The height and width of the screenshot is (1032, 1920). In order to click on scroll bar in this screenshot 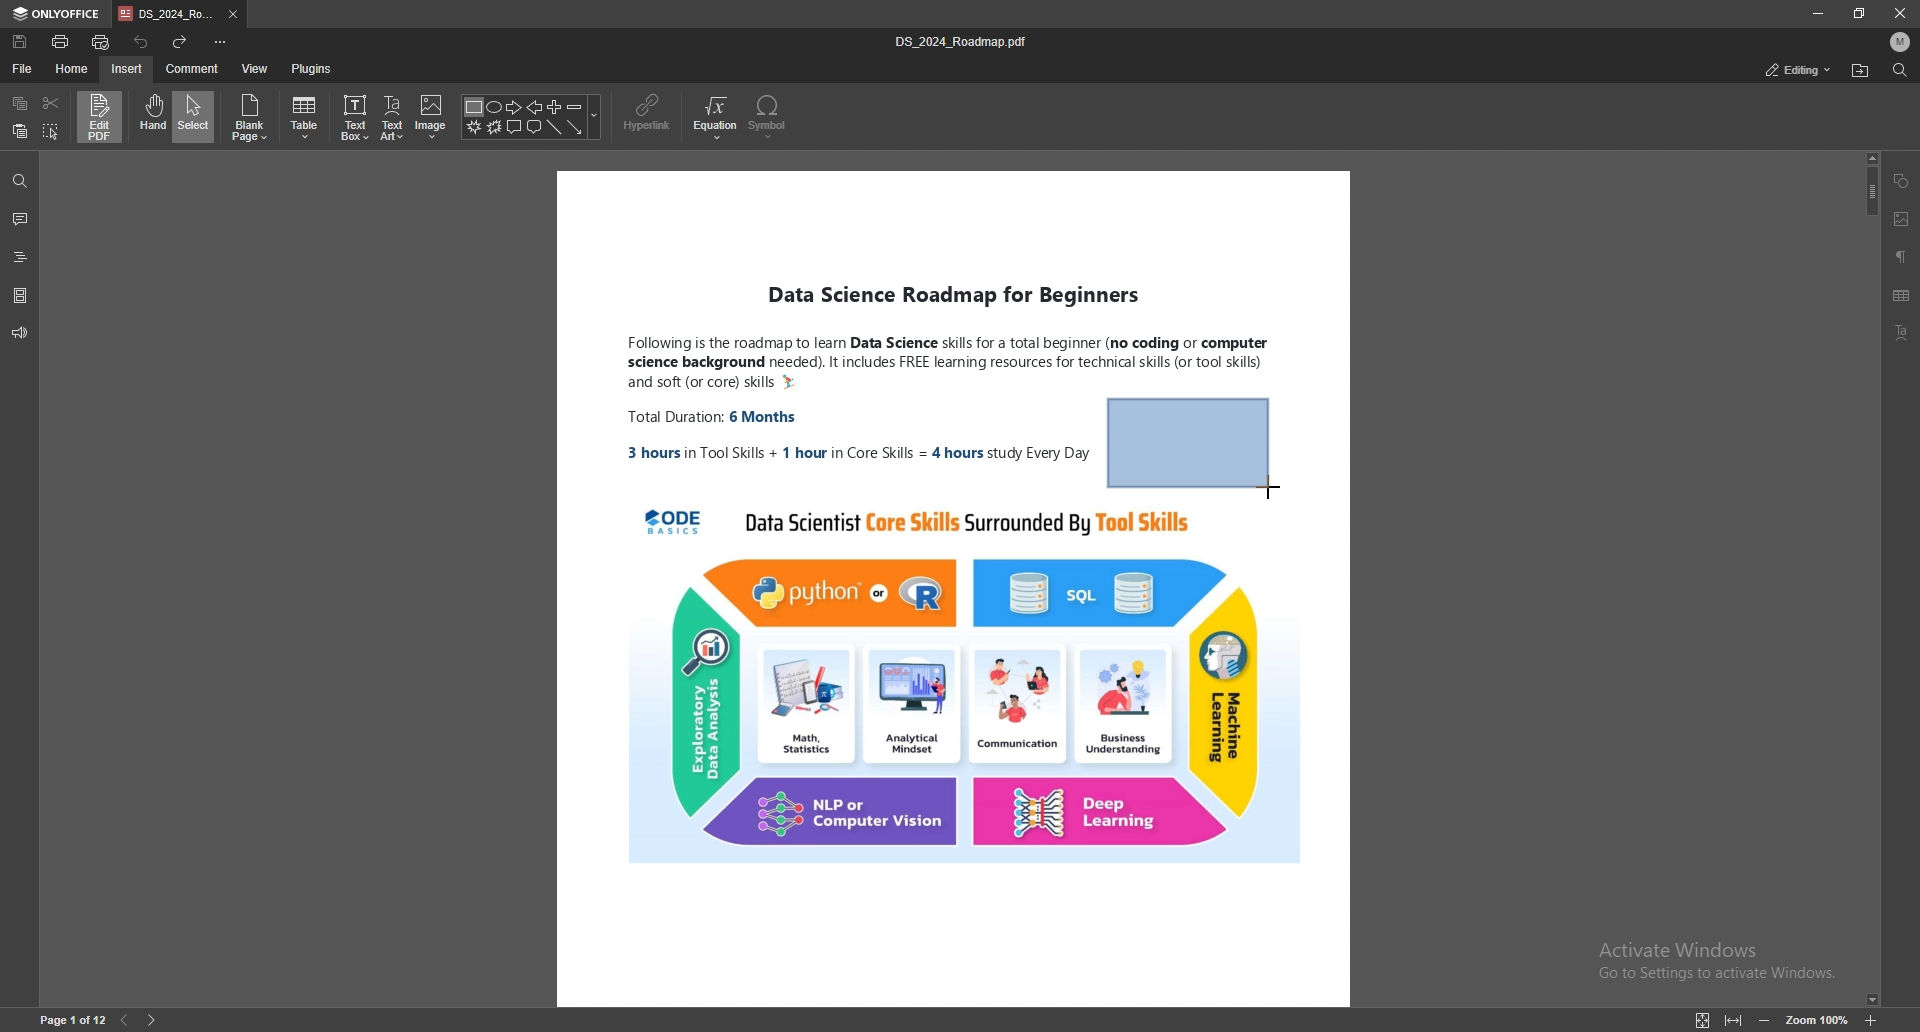, I will do `click(1869, 578)`.